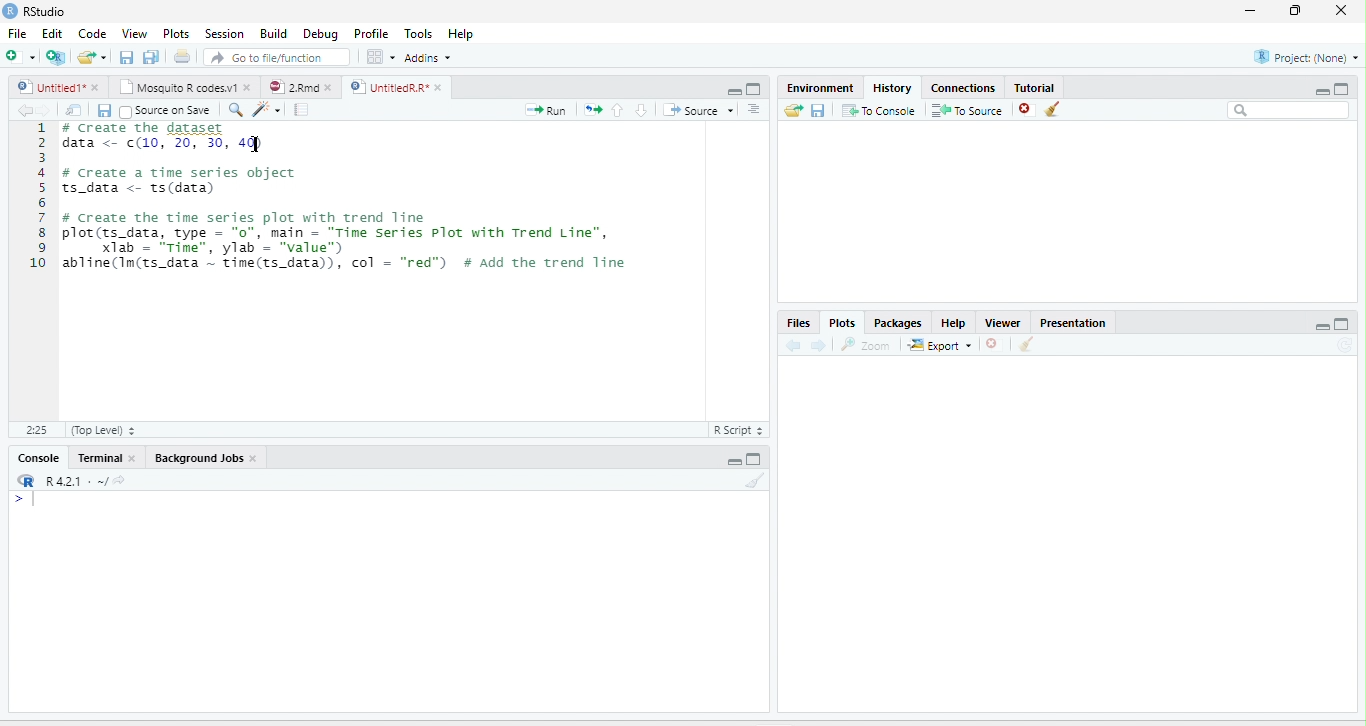 The width and height of the screenshot is (1366, 726). I want to click on close, so click(329, 87).